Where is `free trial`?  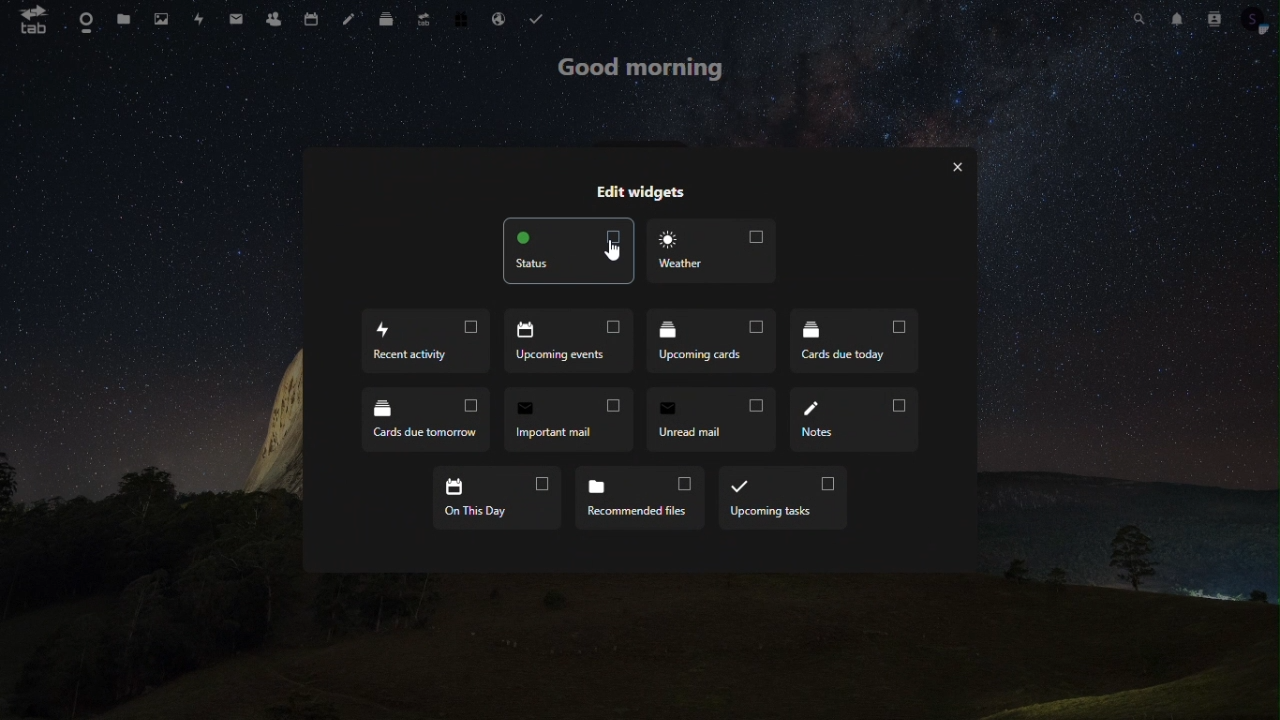 free trial is located at coordinates (462, 17).